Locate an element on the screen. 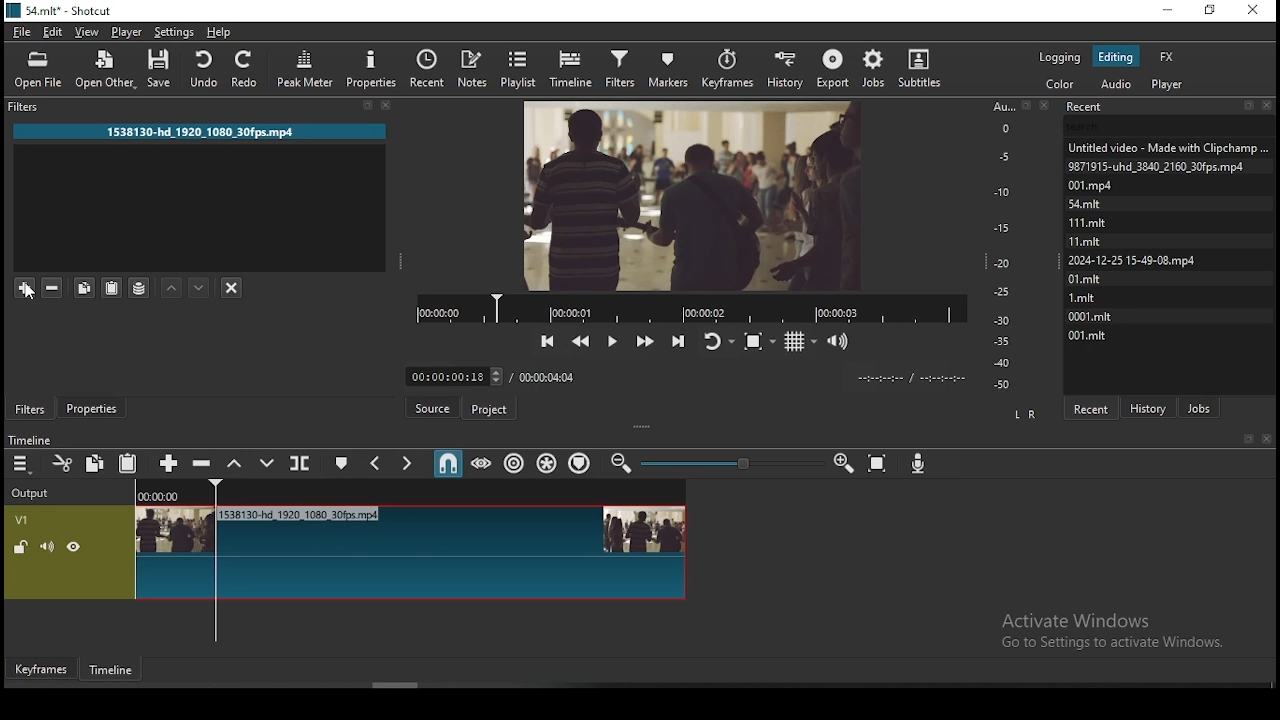 The width and height of the screenshot is (1280, 720). timeline is located at coordinates (28, 439).